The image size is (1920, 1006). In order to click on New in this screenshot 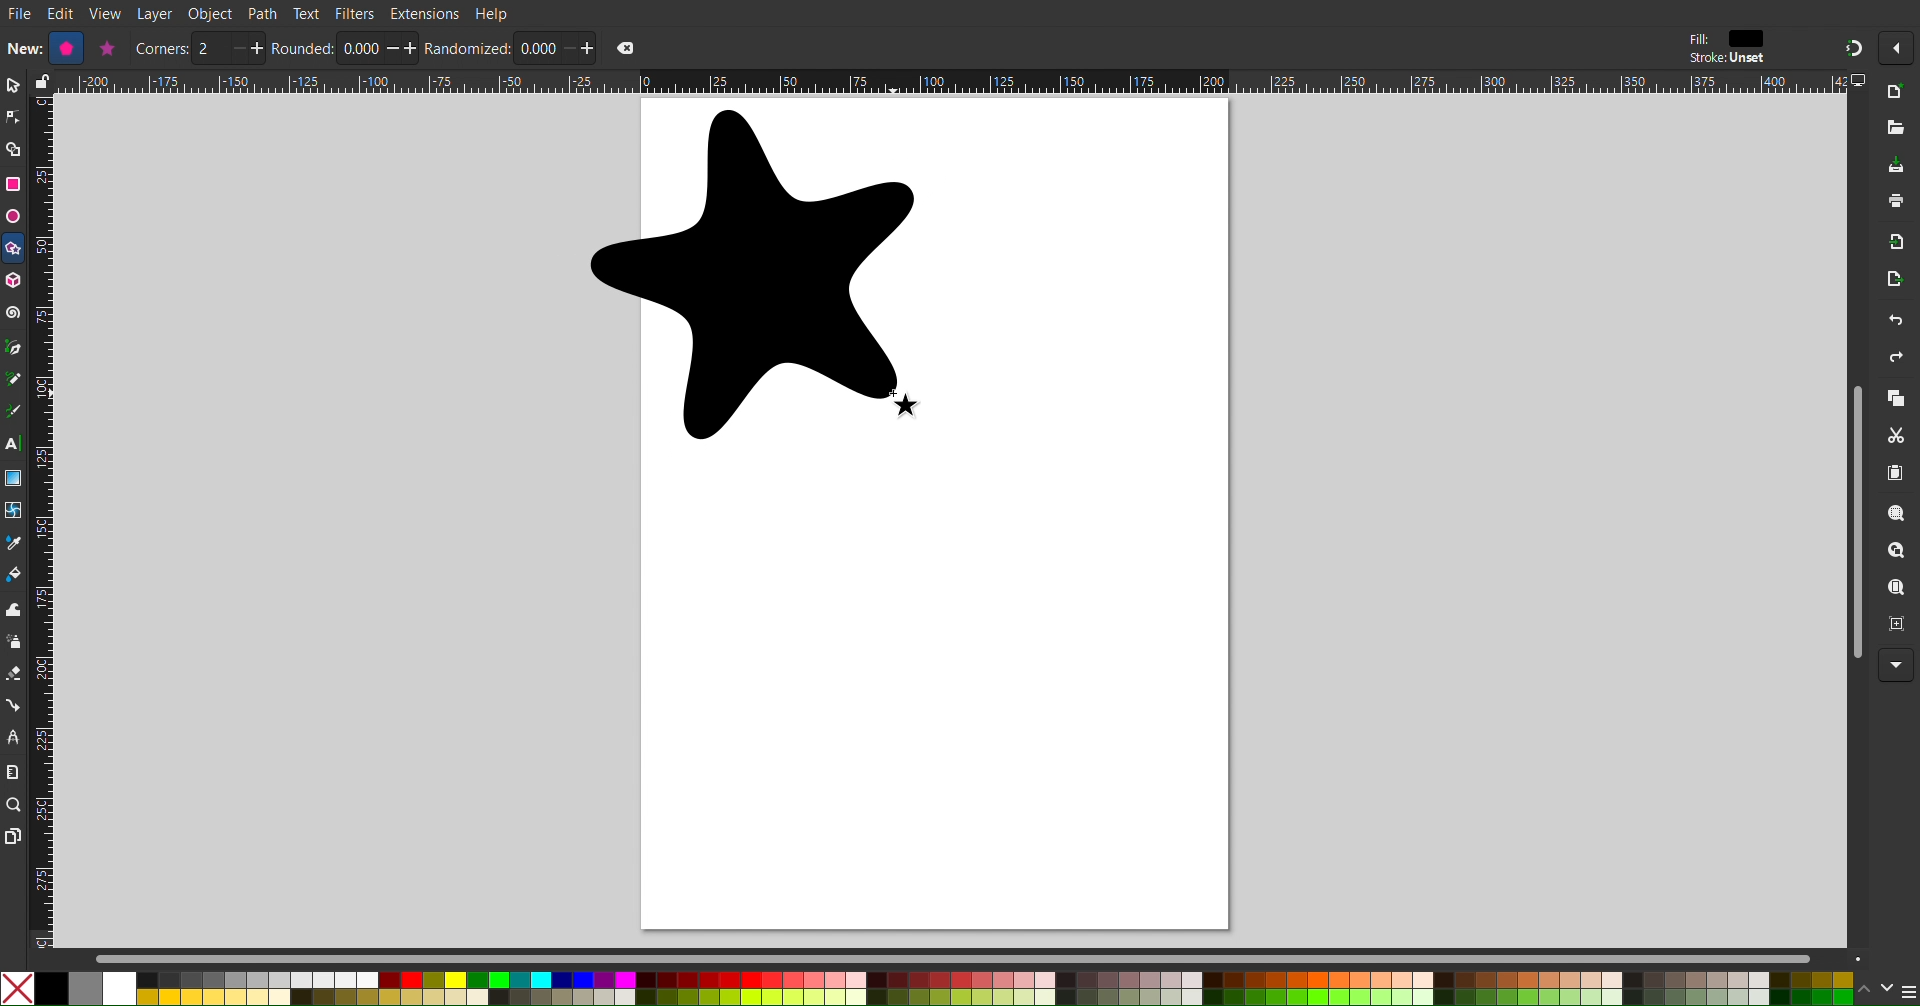, I will do `click(22, 47)`.